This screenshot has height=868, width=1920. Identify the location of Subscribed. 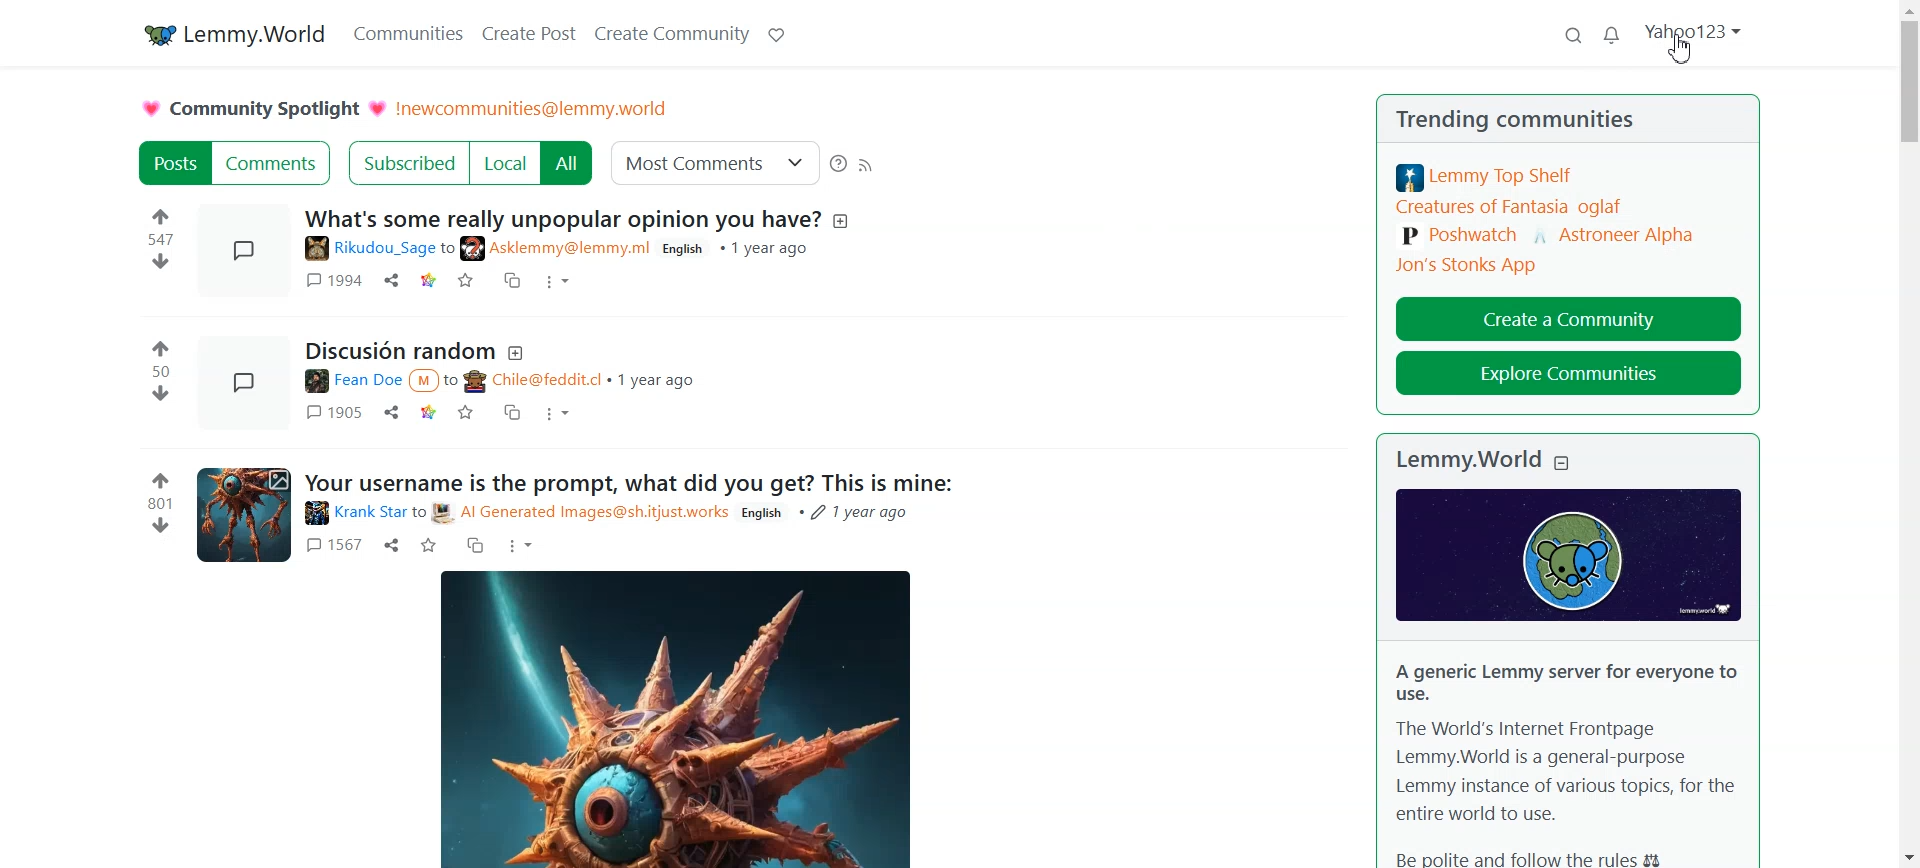
(406, 163).